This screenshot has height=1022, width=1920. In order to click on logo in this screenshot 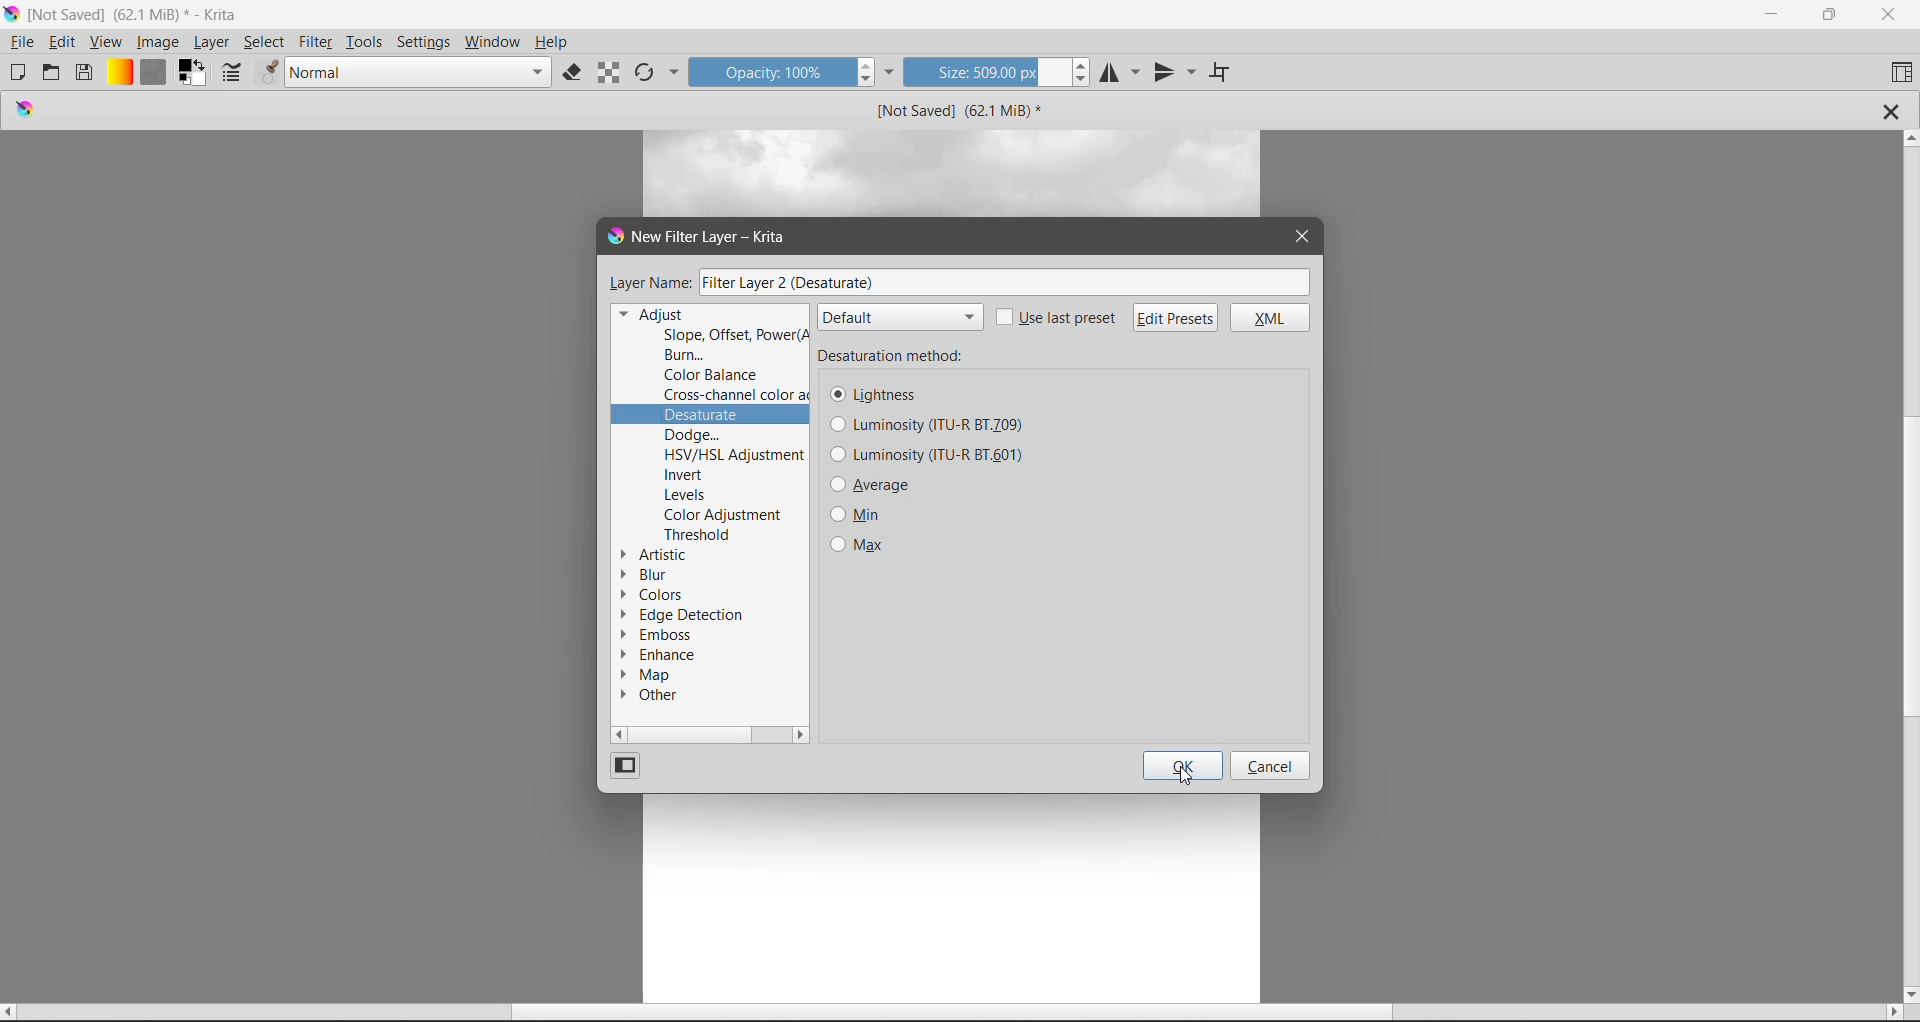, I will do `click(25, 112)`.